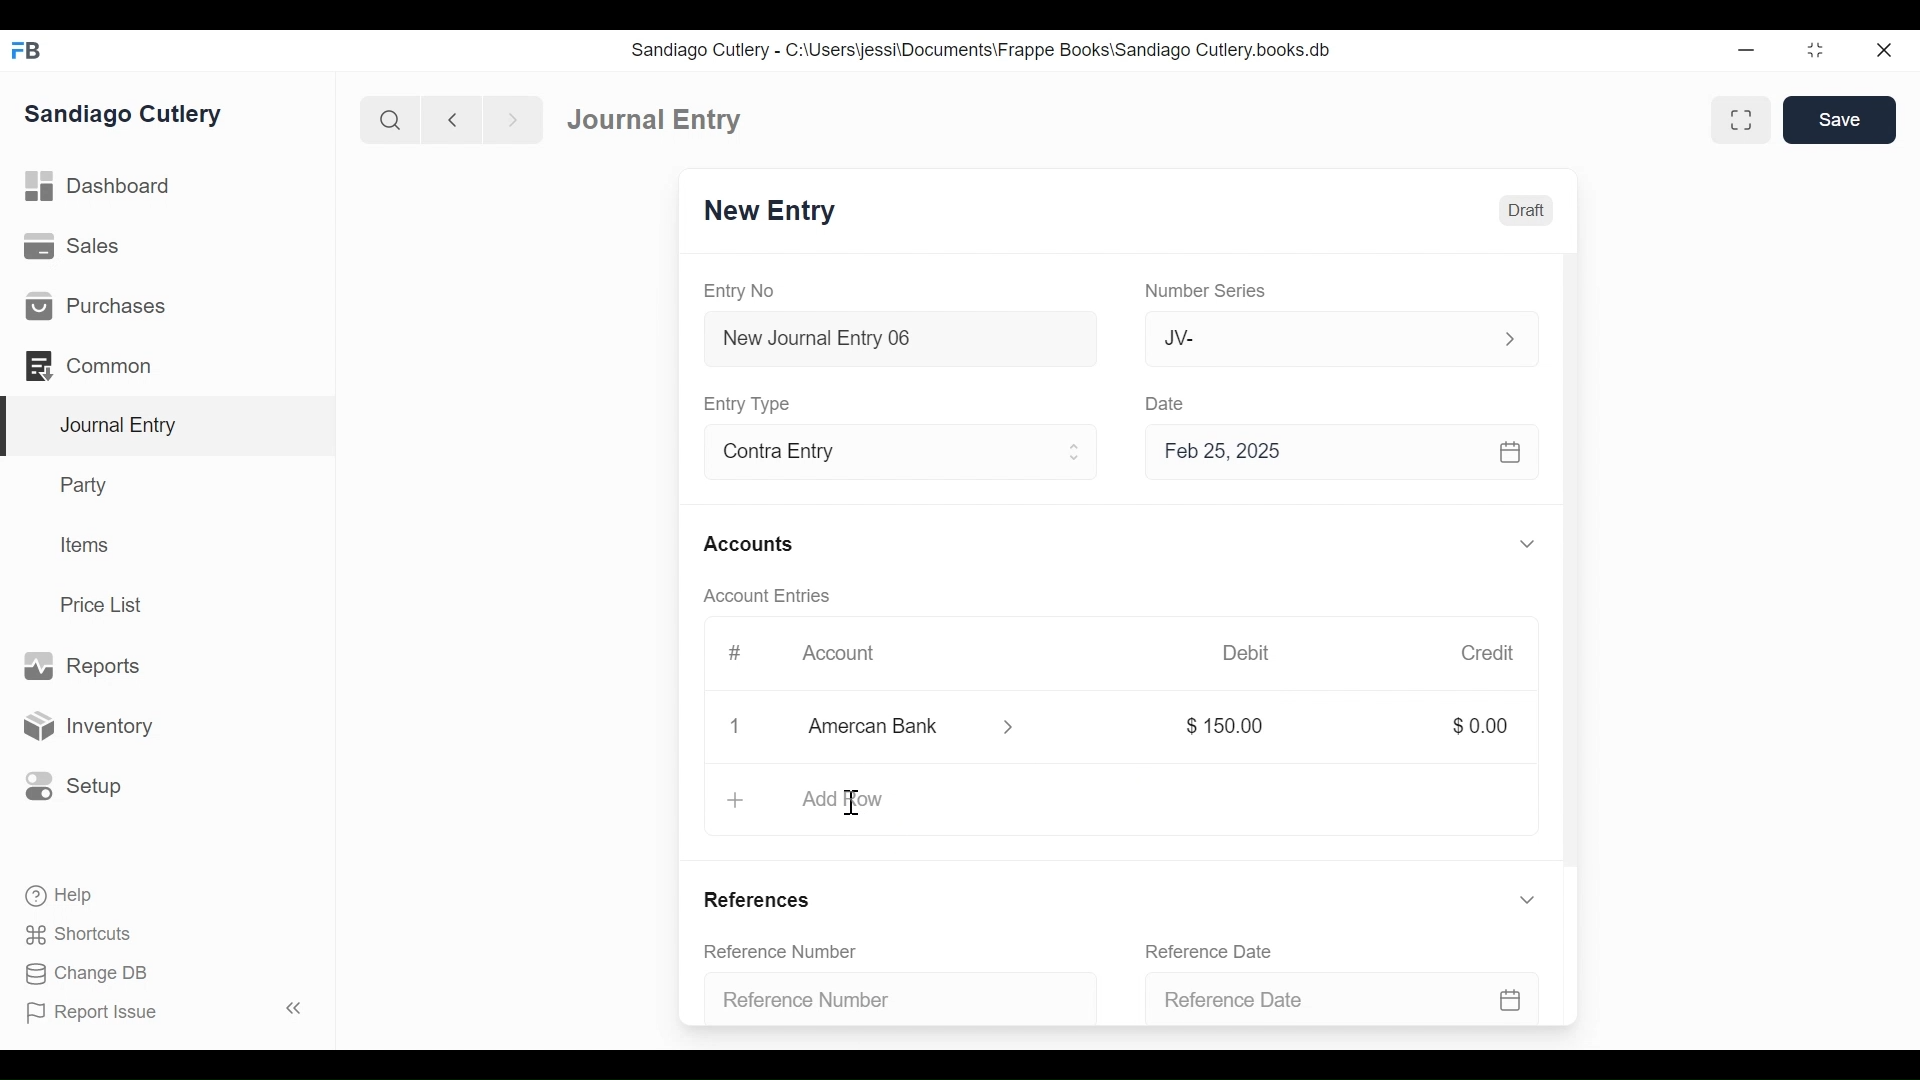 The height and width of the screenshot is (1080, 1920). Describe the element at coordinates (84, 934) in the screenshot. I see `Shortcuts` at that location.